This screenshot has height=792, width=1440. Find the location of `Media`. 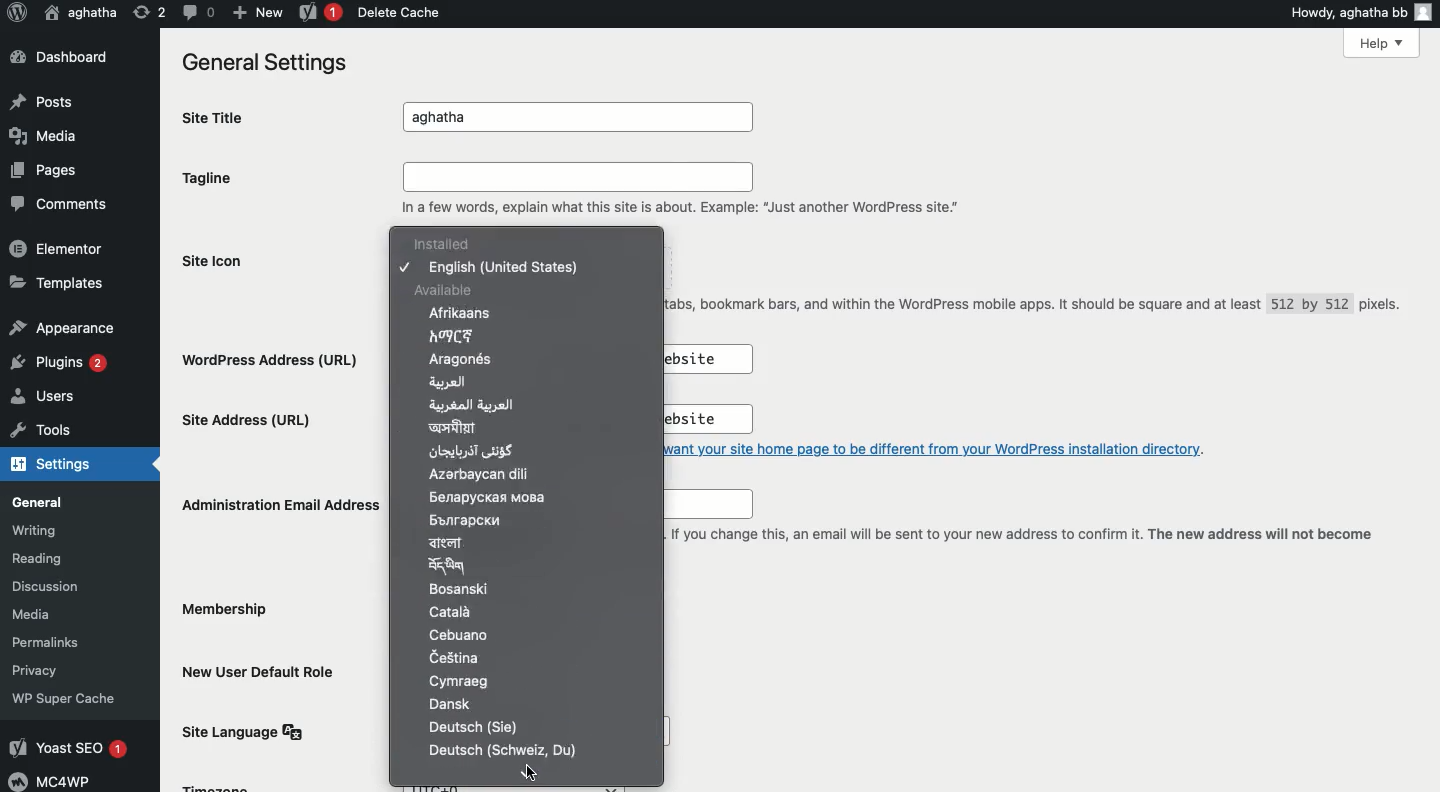

Media is located at coordinates (49, 614).